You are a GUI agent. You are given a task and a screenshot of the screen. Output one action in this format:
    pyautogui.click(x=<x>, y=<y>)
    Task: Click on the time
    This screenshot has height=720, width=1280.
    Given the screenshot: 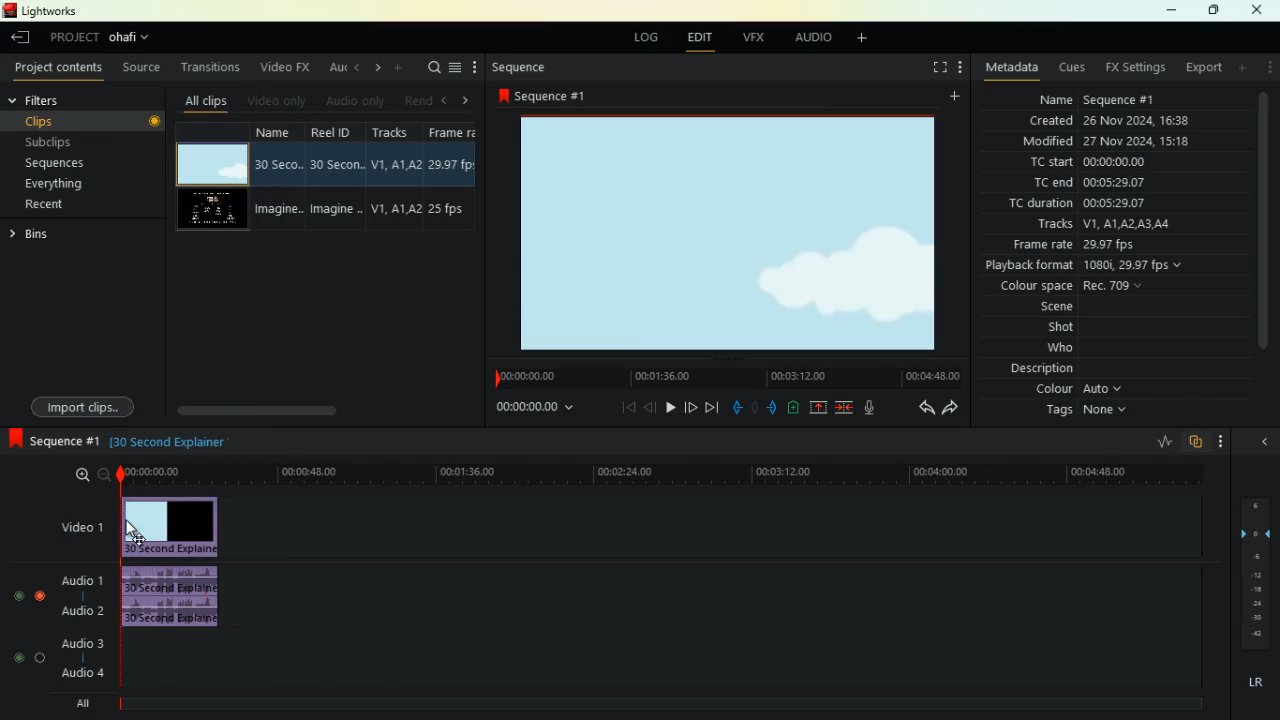 What is the action you would take?
    pyautogui.click(x=664, y=474)
    